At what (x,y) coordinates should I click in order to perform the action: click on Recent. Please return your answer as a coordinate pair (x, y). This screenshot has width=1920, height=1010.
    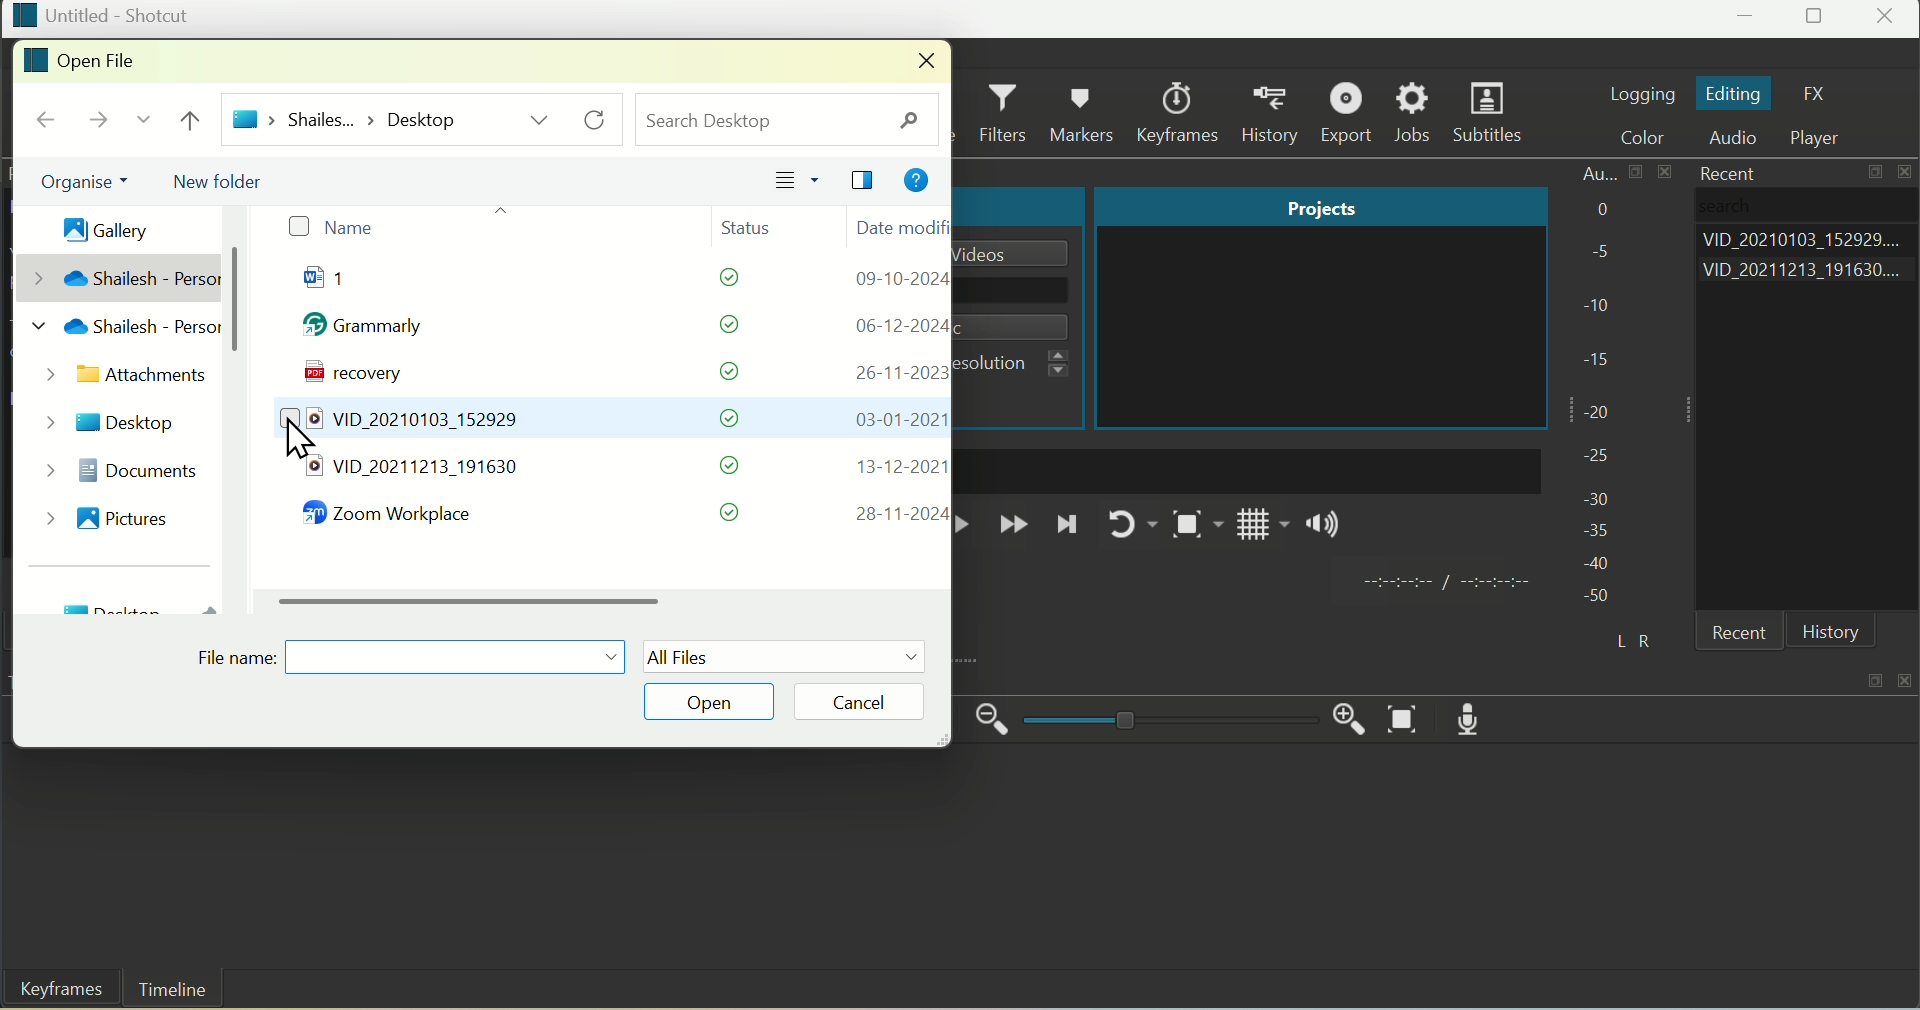
    Looking at the image, I should click on (1722, 172).